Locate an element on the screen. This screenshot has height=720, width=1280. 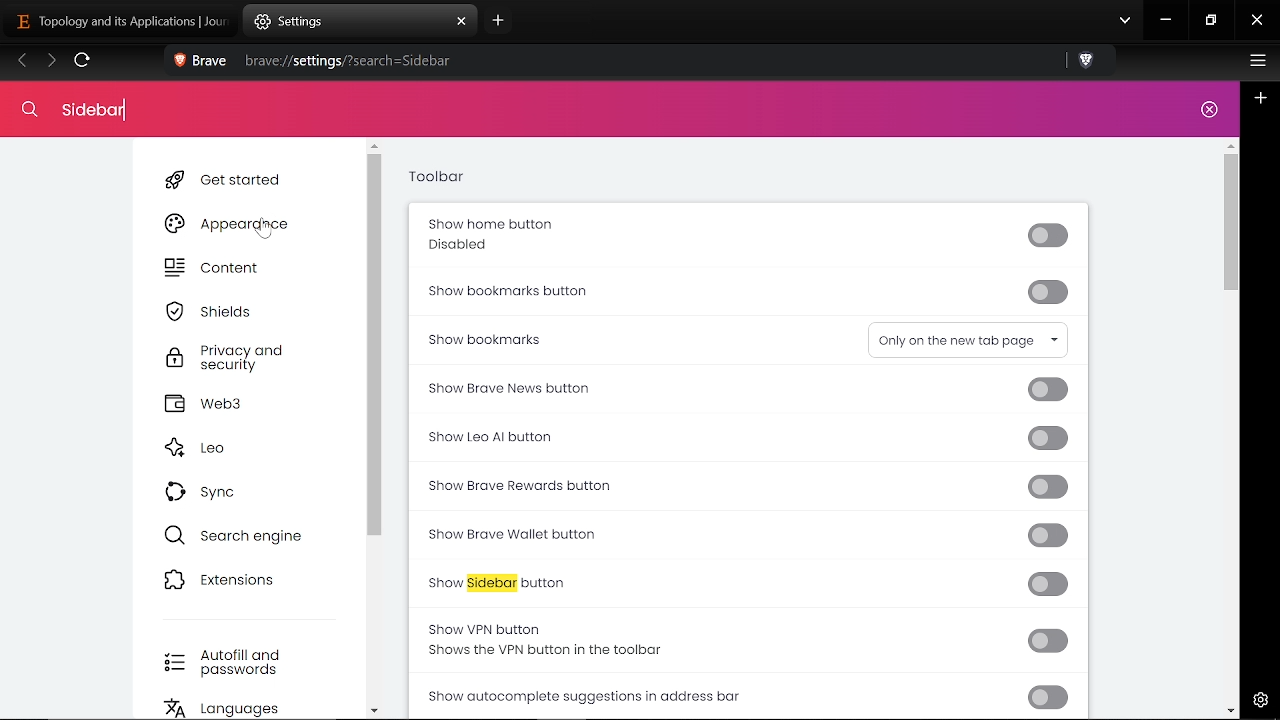
Sync is located at coordinates (211, 490).